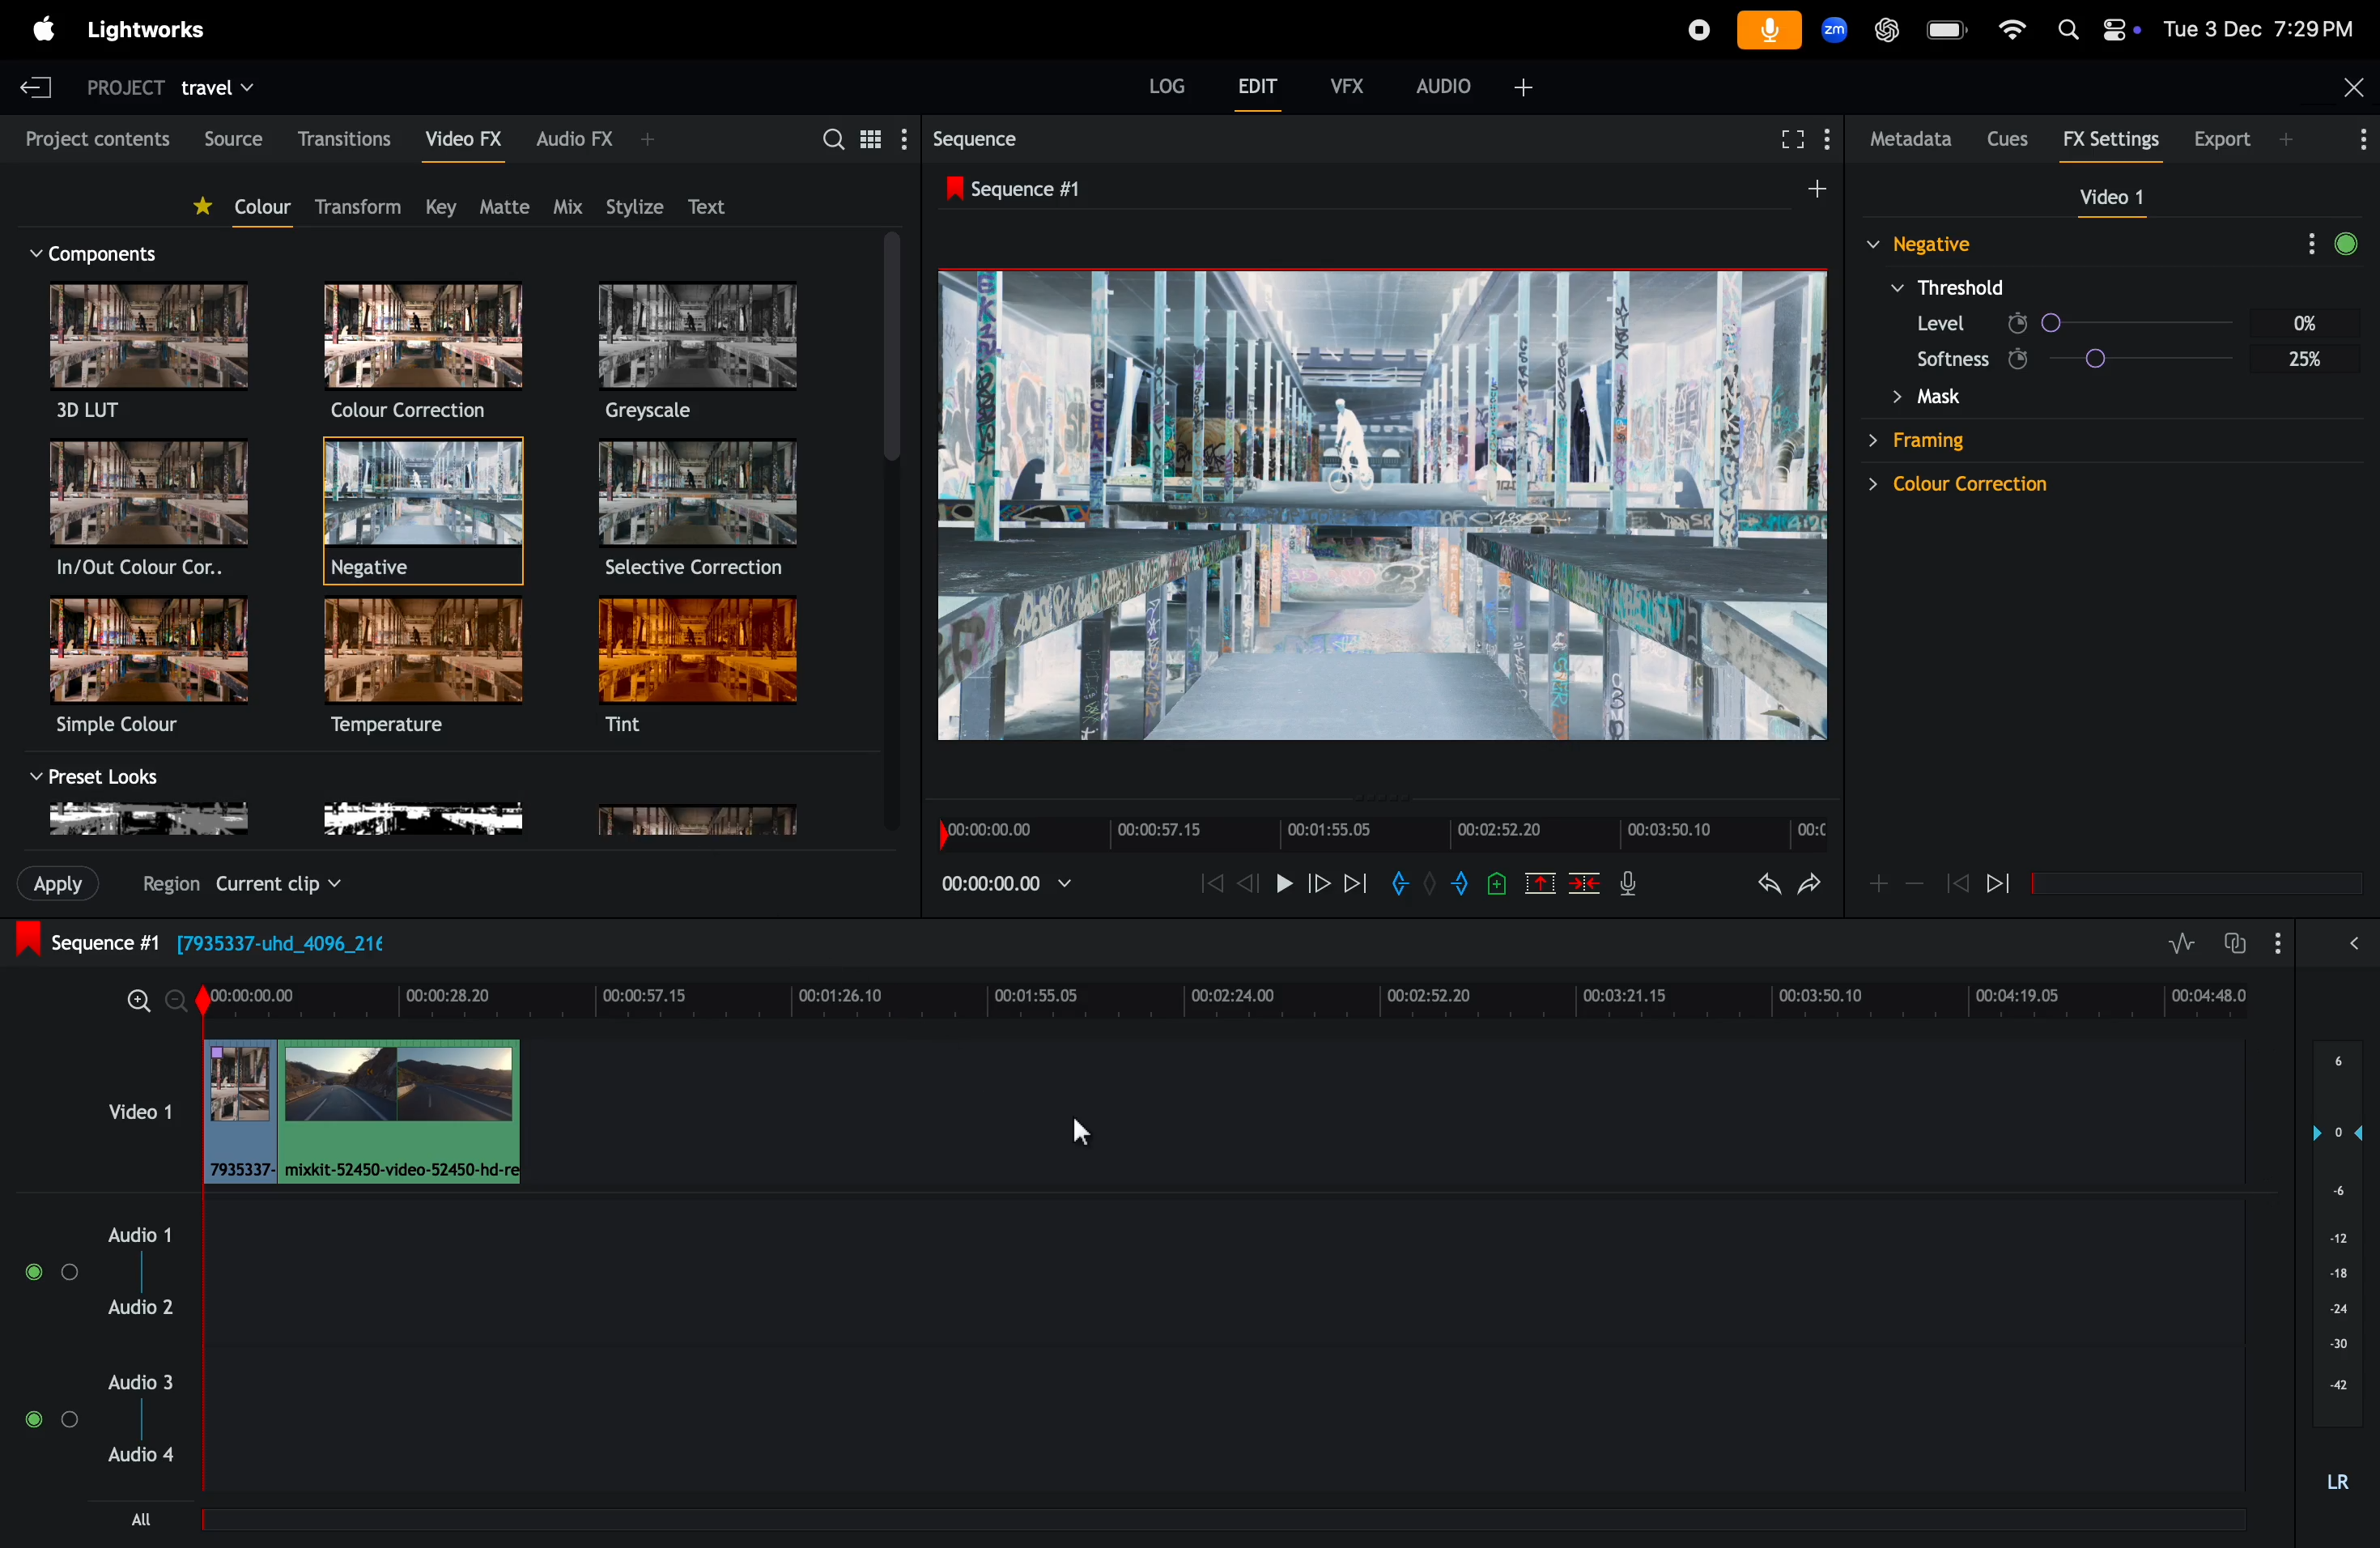 The height and width of the screenshot is (1548, 2380). Describe the element at coordinates (31, 27) in the screenshot. I see `apple menu` at that location.